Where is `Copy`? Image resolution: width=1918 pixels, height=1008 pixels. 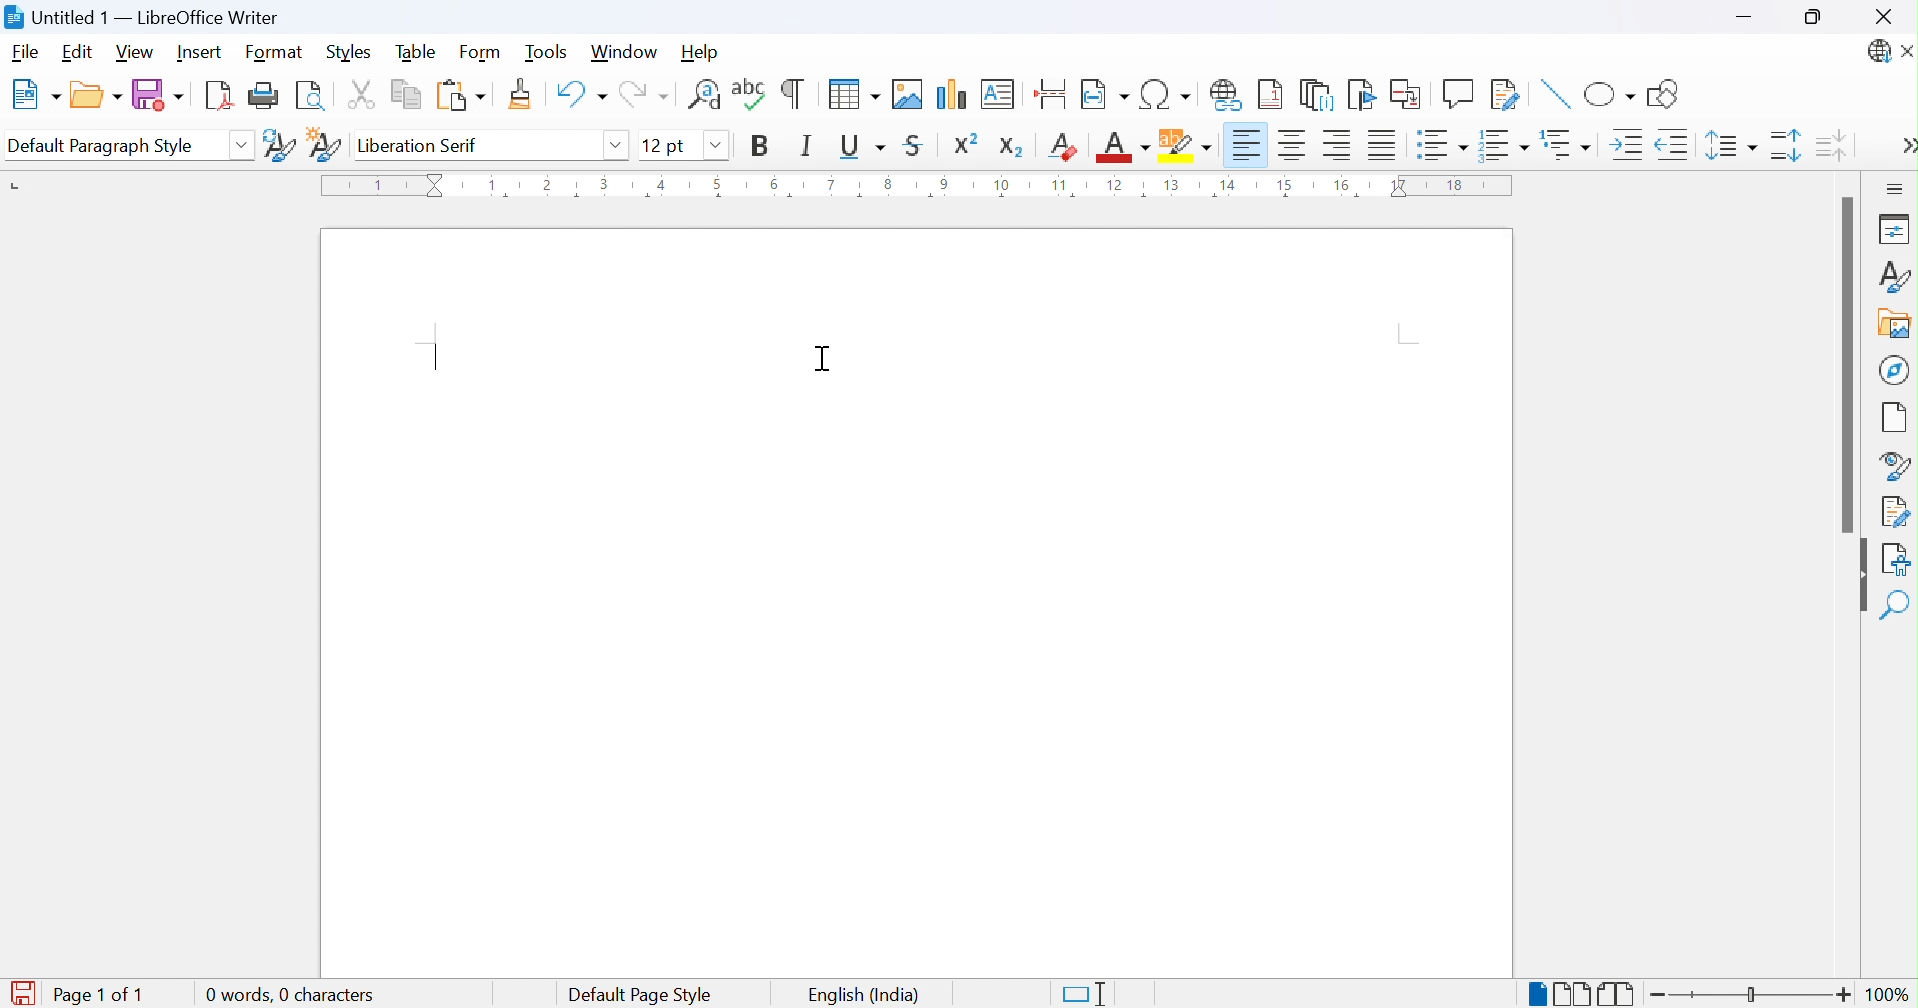
Copy is located at coordinates (405, 96).